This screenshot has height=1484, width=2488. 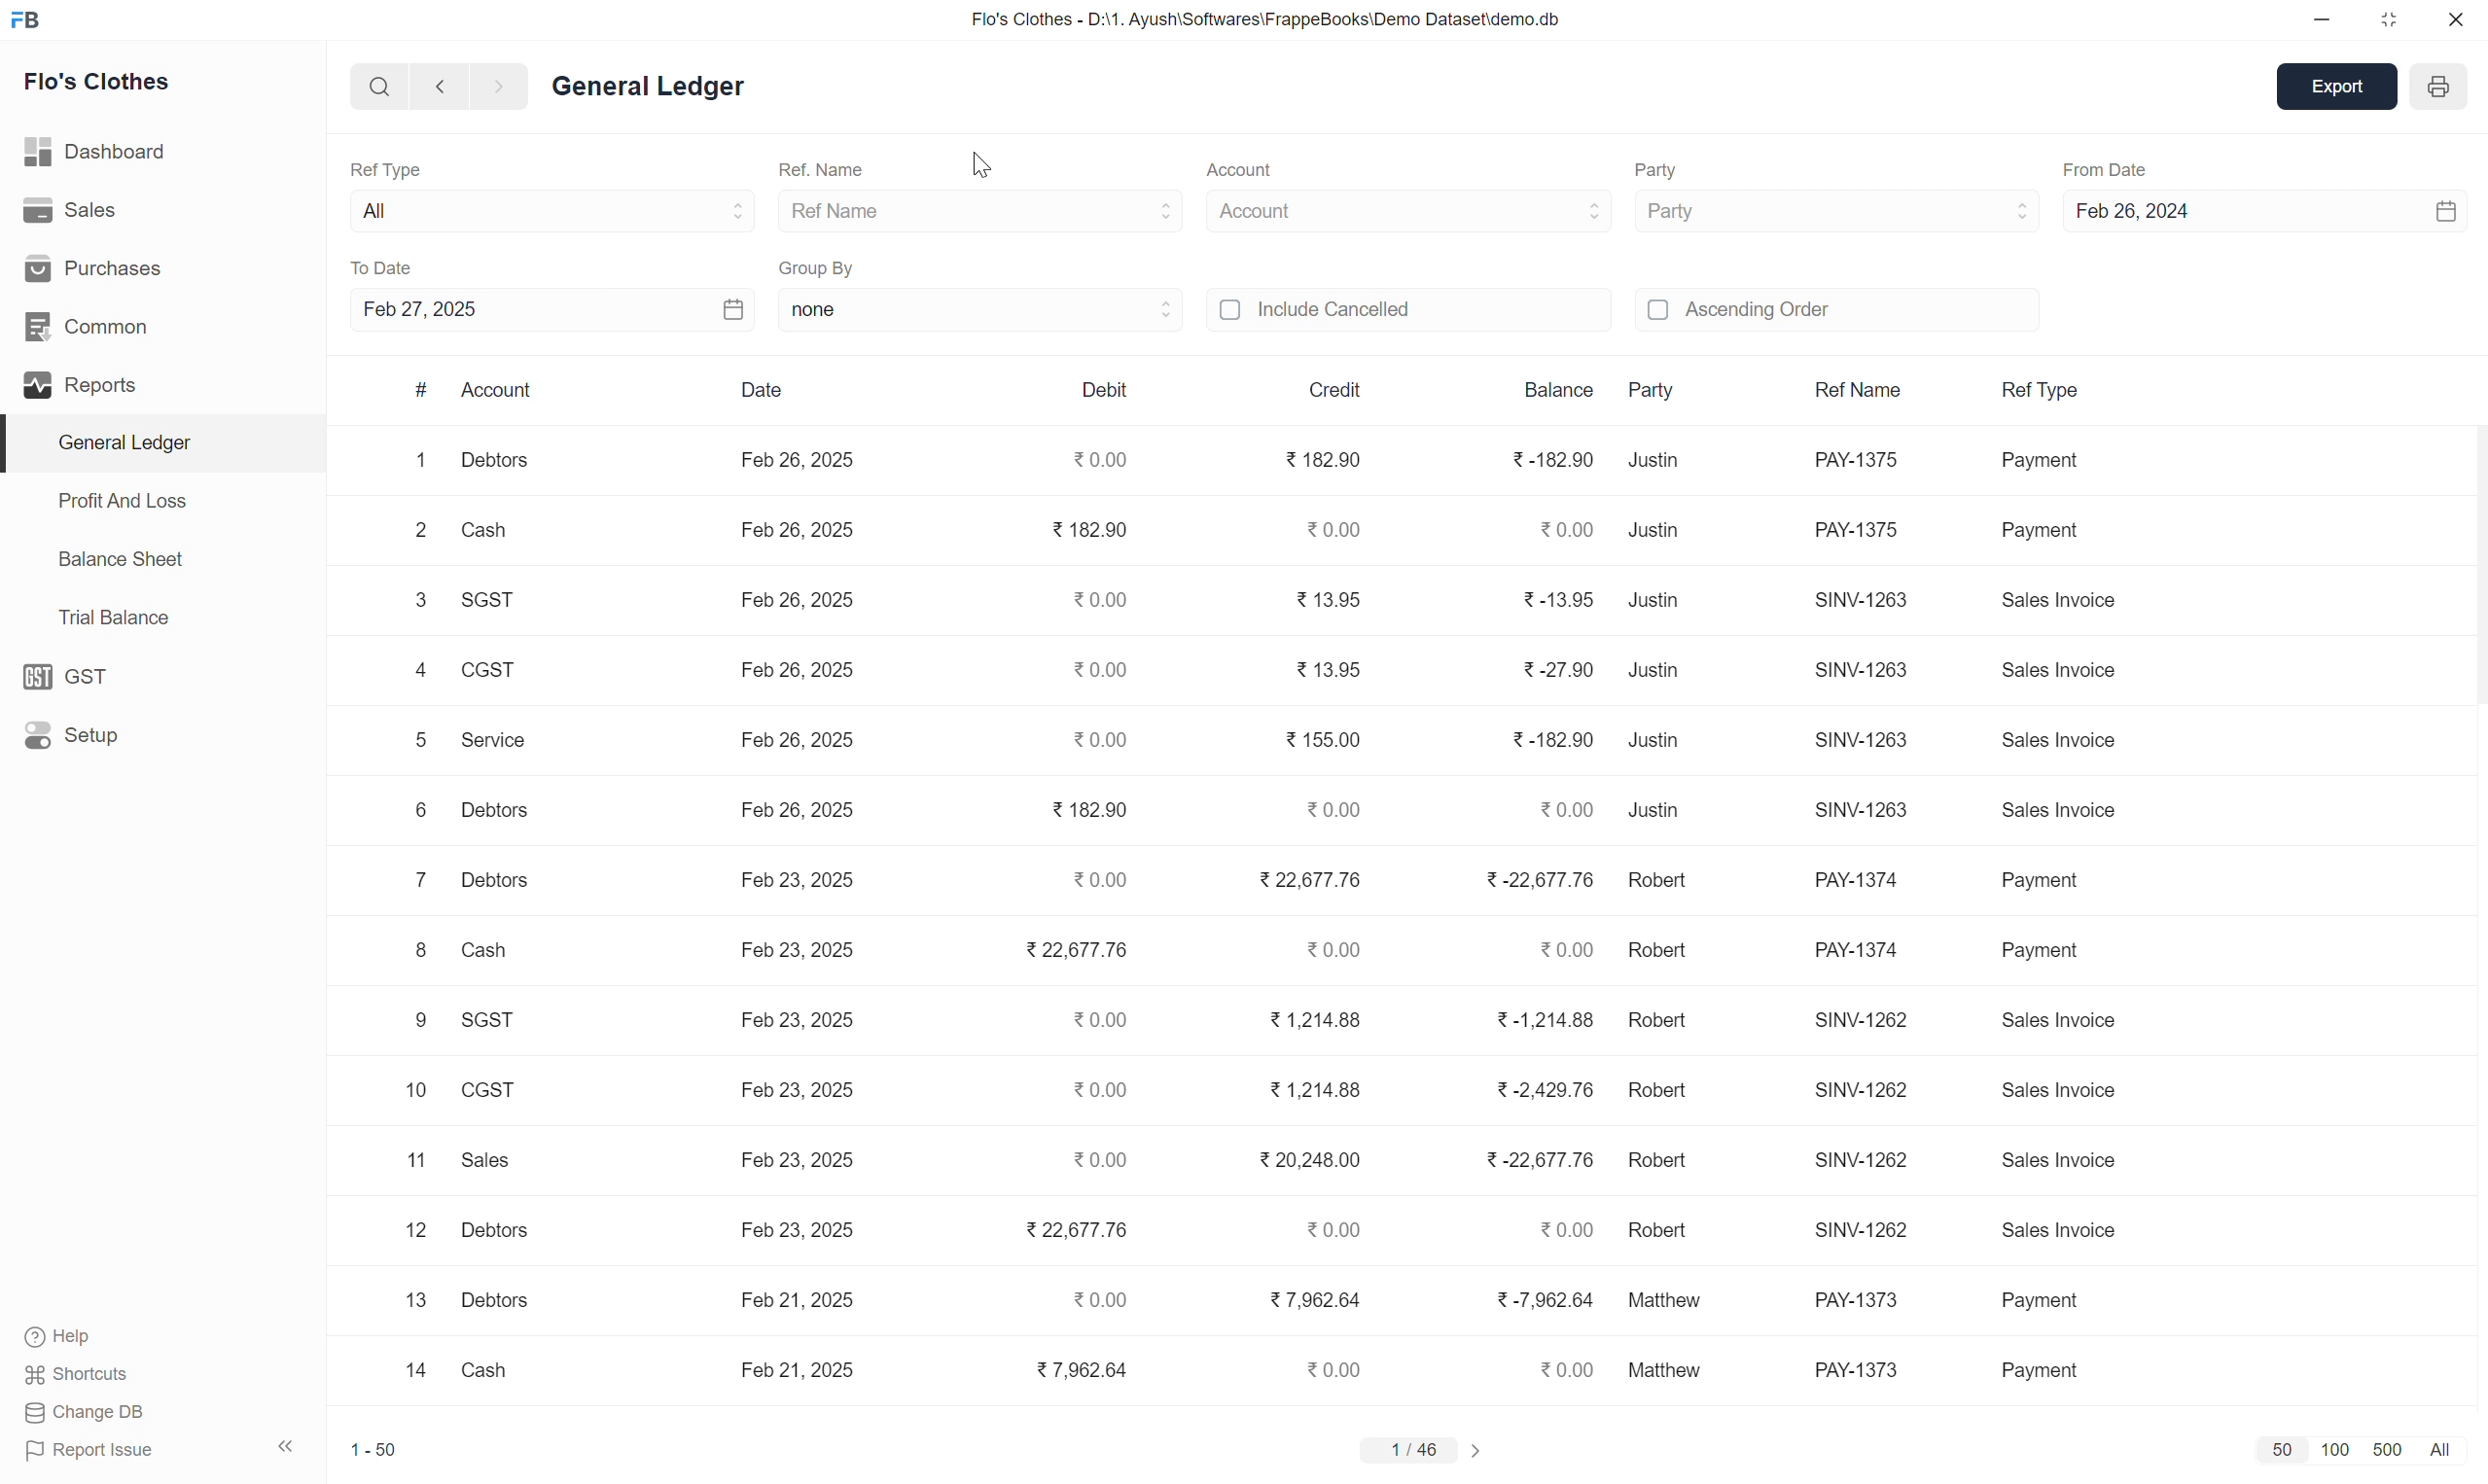 I want to click on 0.00, so click(x=1567, y=1229).